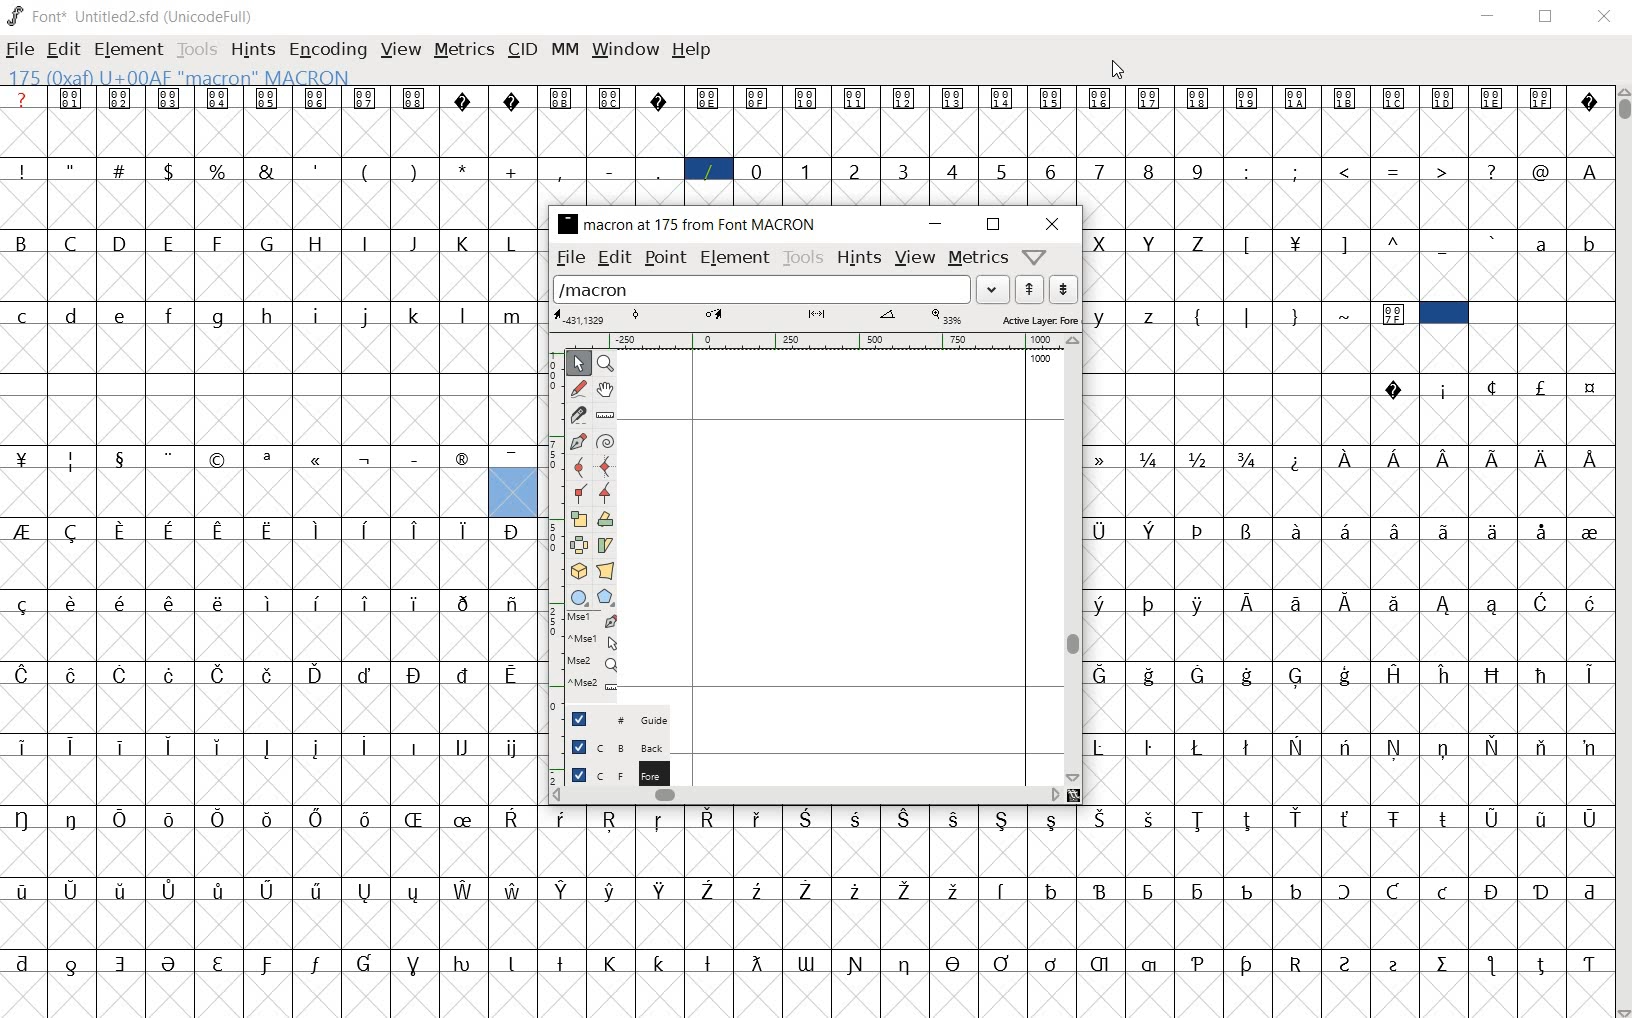  I want to click on Symbol, so click(1347, 962).